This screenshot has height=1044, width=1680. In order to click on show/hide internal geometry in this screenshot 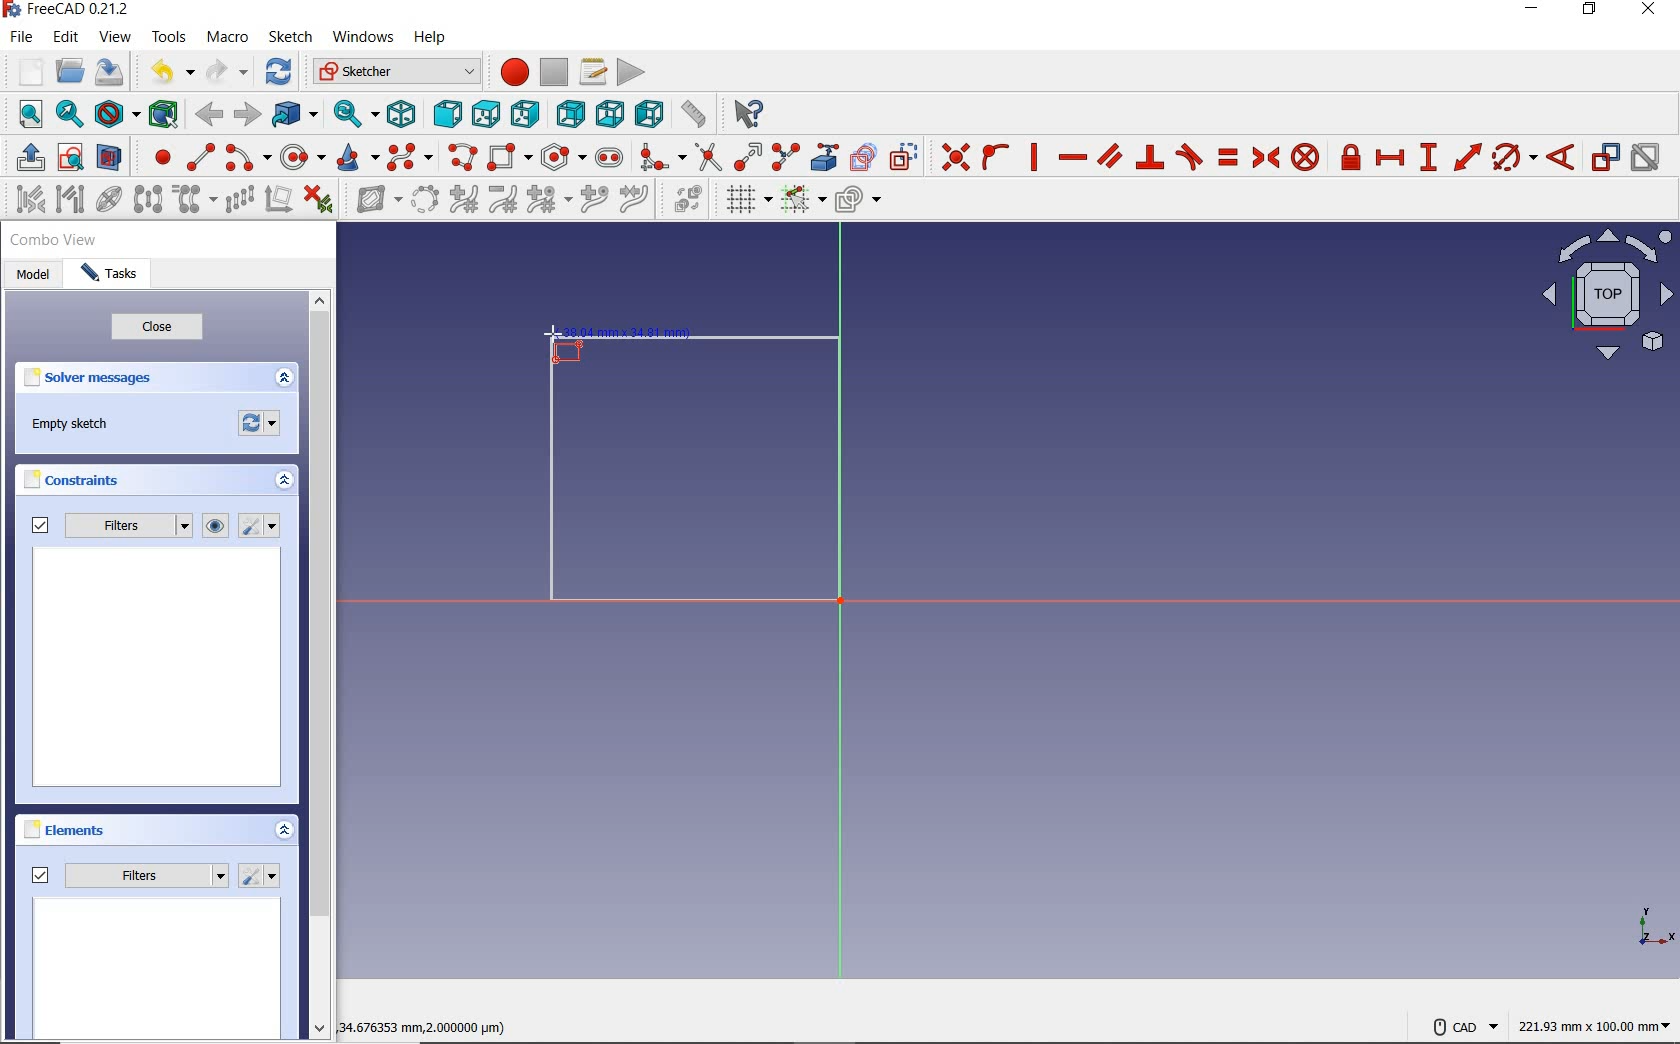, I will do `click(107, 200)`.